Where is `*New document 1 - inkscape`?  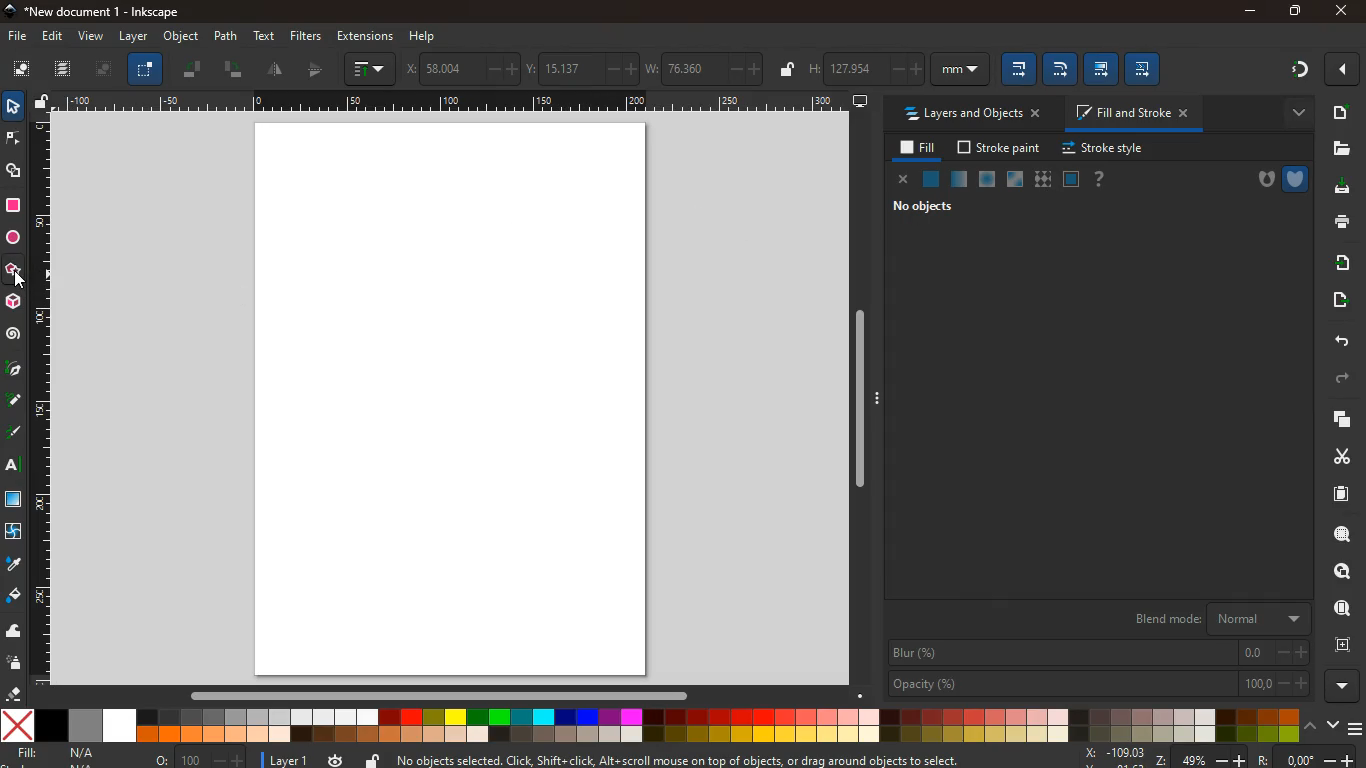 *New document 1 - inkscape is located at coordinates (102, 12).